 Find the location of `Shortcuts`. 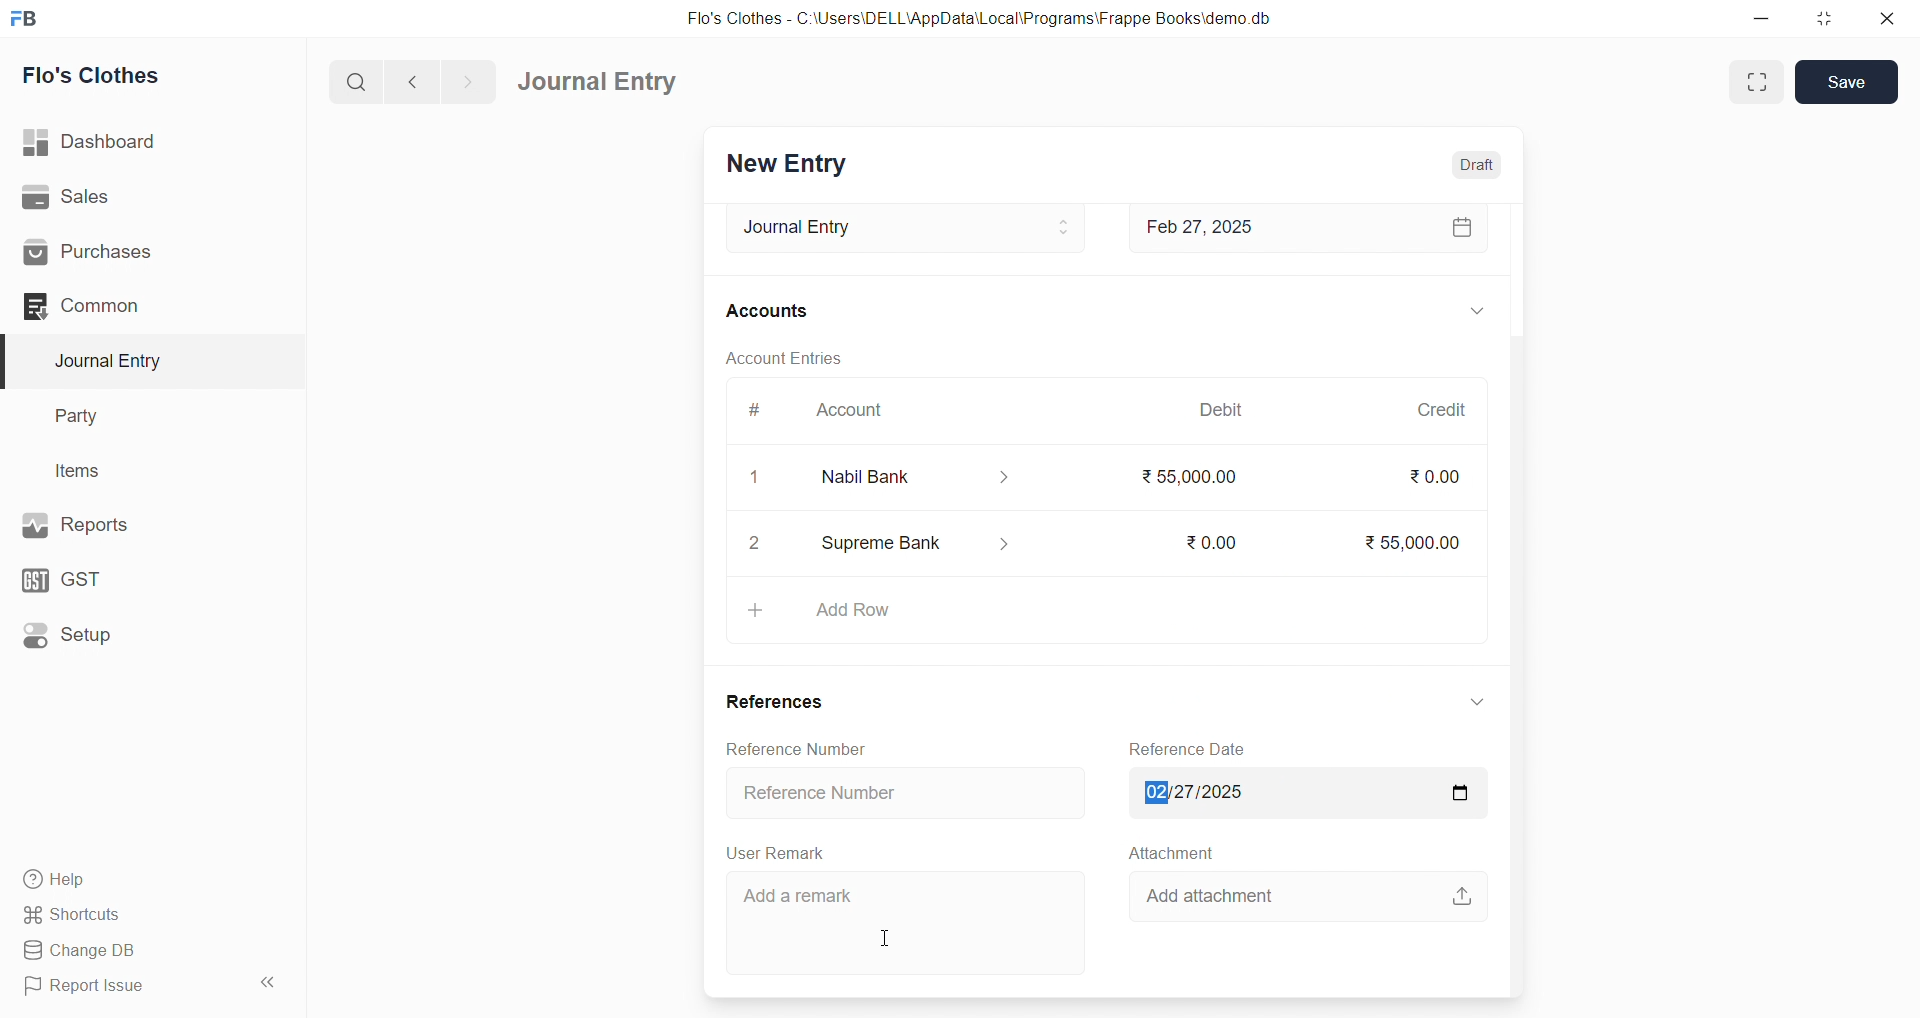

Shortcuts is located at coordinates (121, 916).